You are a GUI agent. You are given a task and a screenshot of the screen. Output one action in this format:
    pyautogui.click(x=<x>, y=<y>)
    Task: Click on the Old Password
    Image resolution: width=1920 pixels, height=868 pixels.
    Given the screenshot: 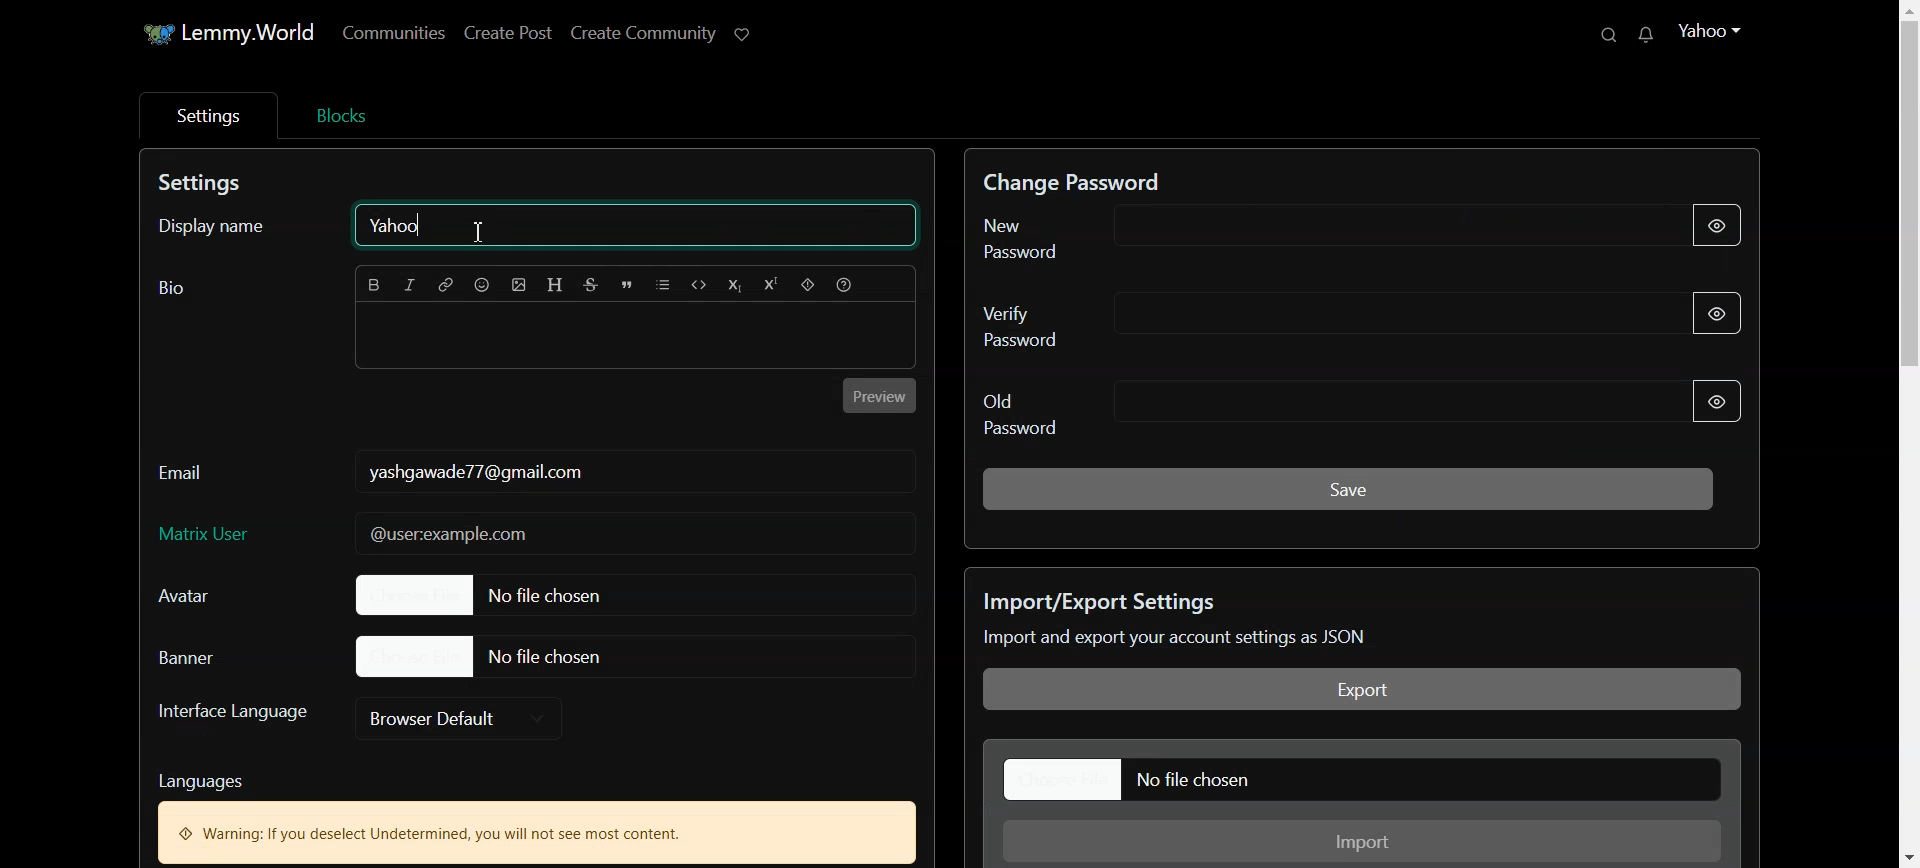 What is the action you would take?
    pyautogui.click(x=1293, y=411)
    